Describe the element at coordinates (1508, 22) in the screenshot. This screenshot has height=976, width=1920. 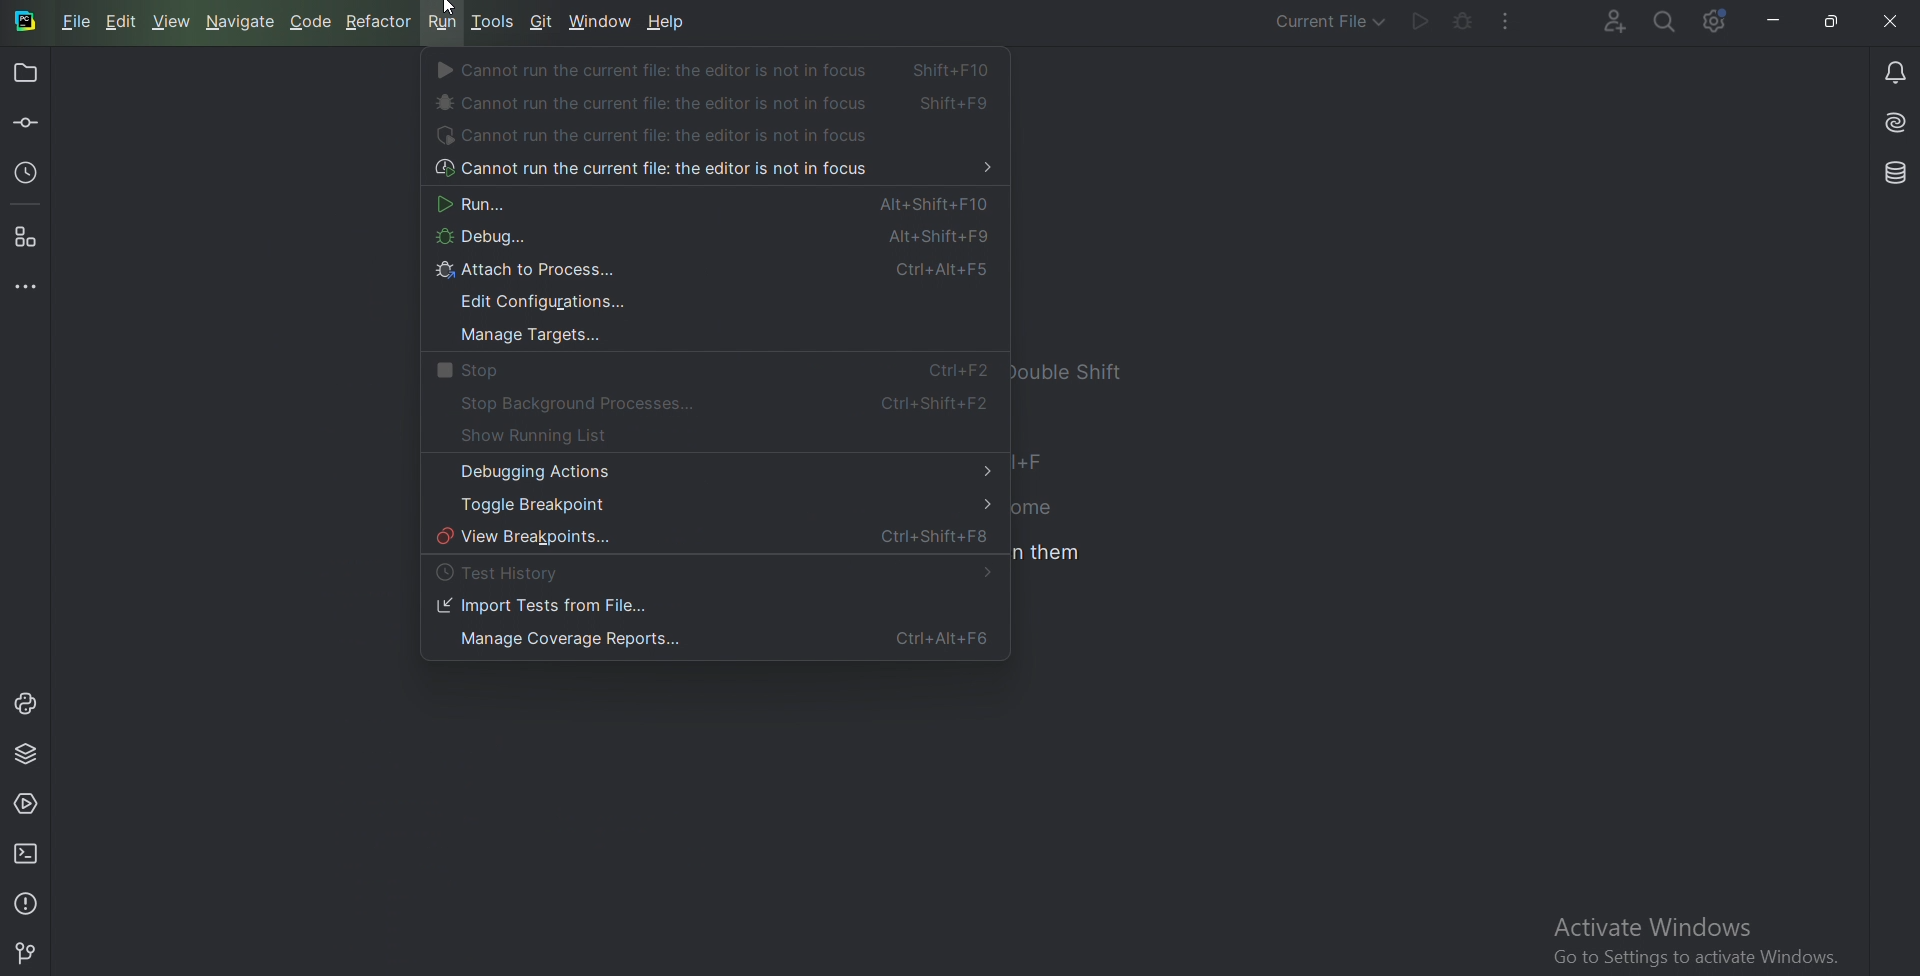
I see `More actions` at that location.